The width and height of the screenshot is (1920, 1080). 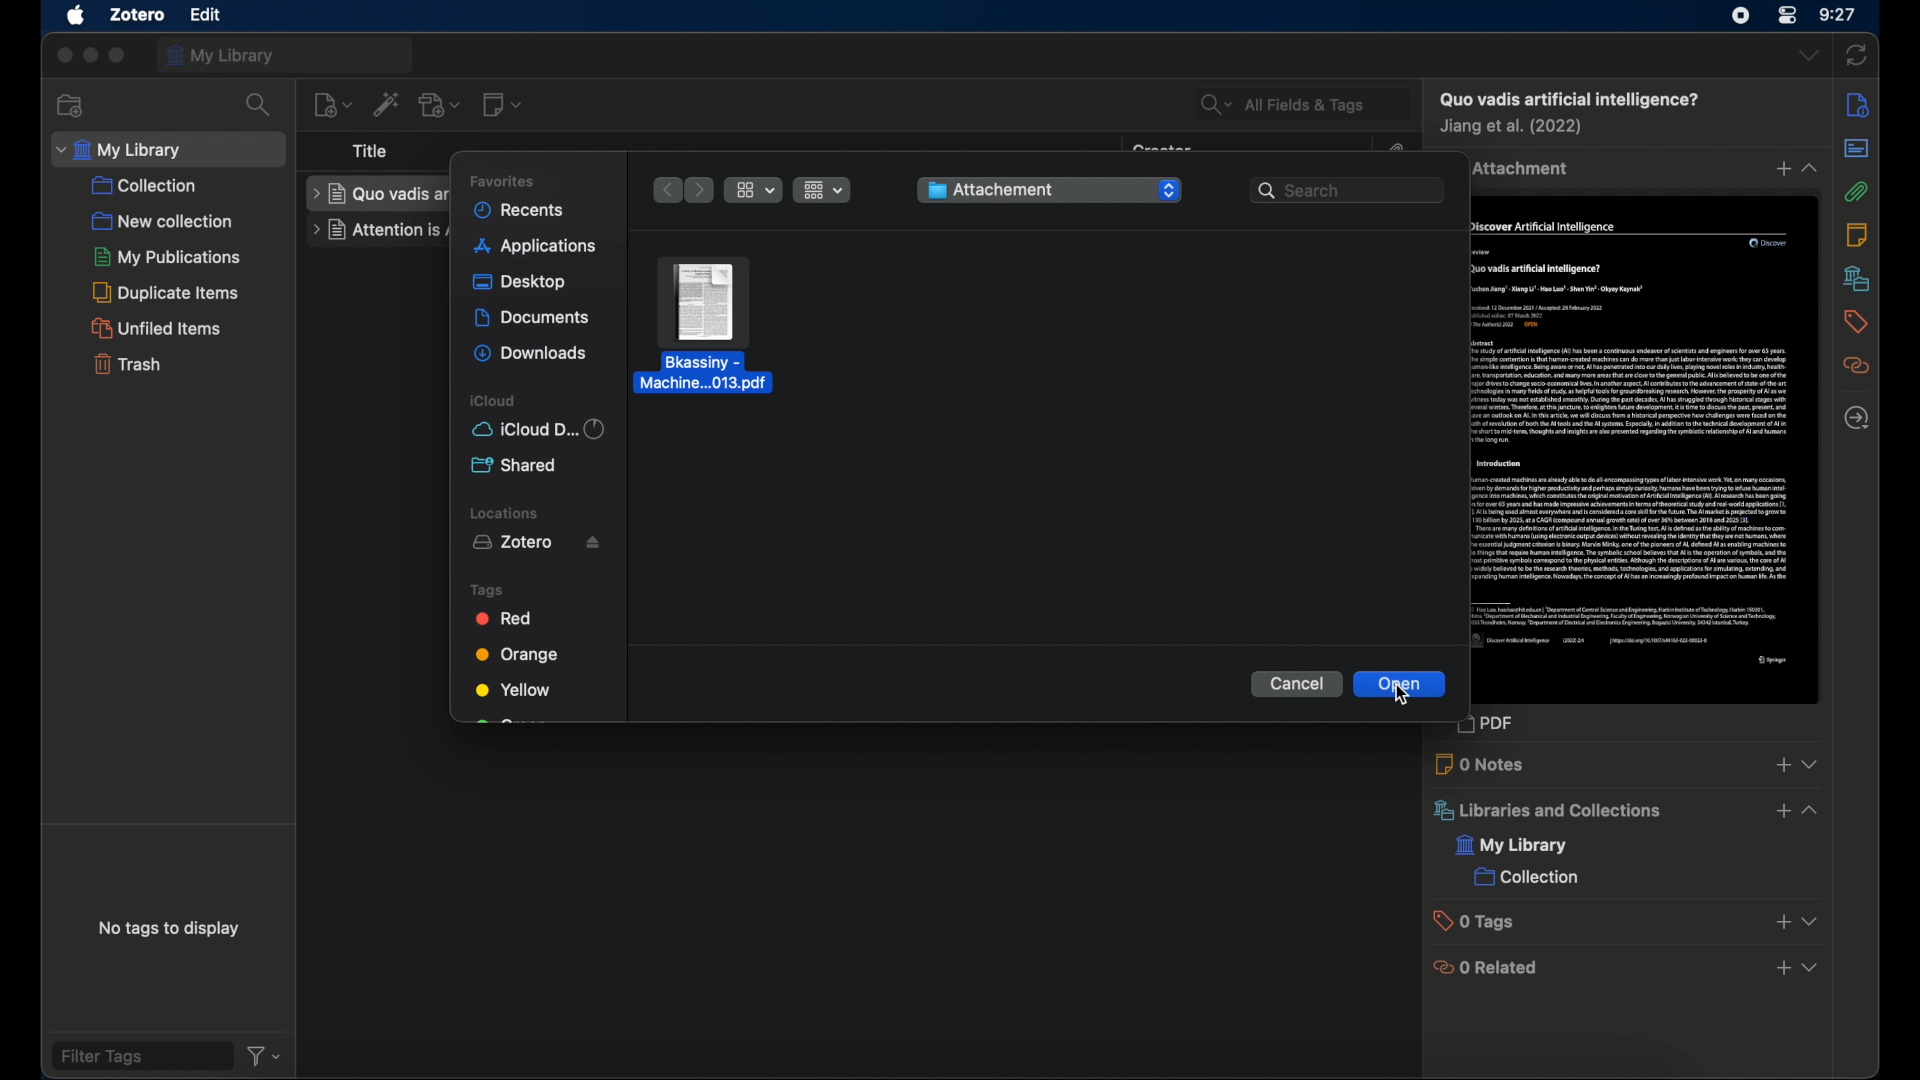 What do you see at coordinates (332, 103) in the screenshot?
I see `new item` at bounding box center [332, 103].